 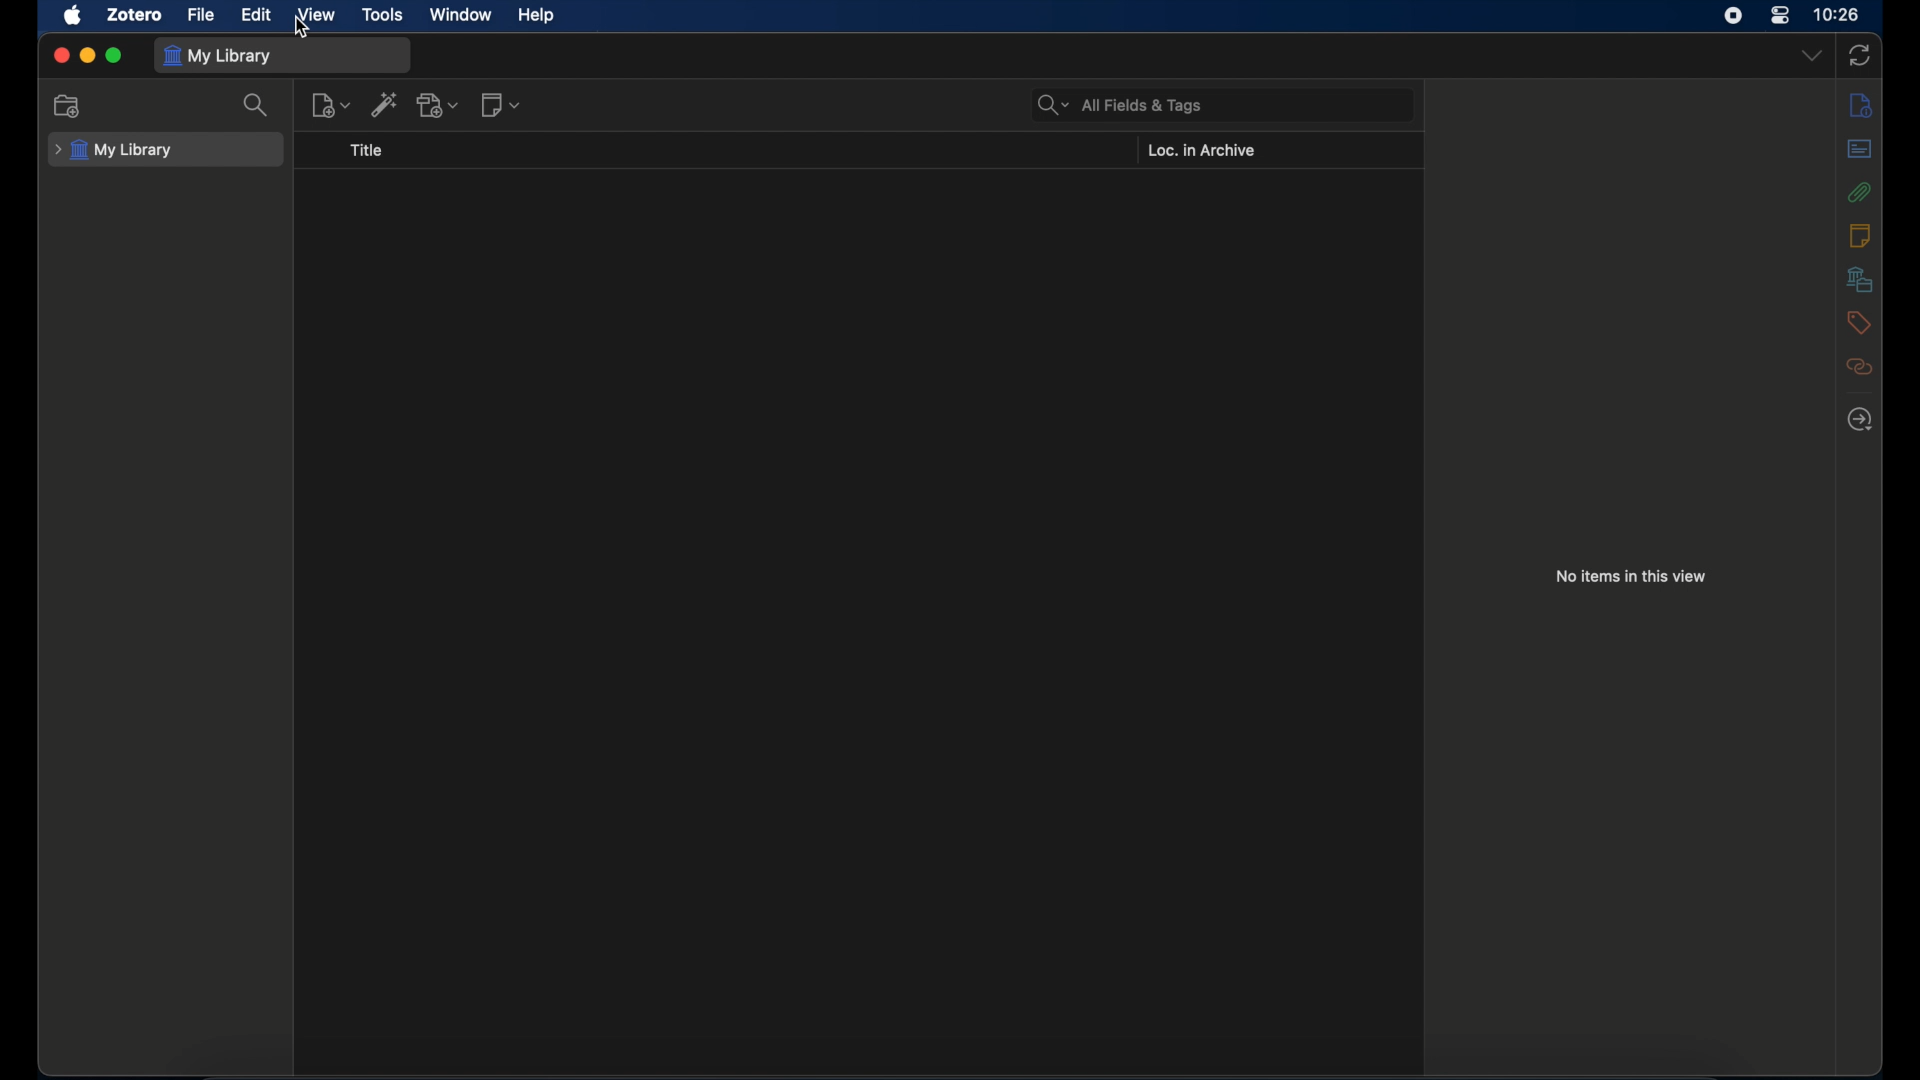 What do you see at coordinates (113, 151) in the screenshot?
I see `my library` at bounding box center [113, 151].